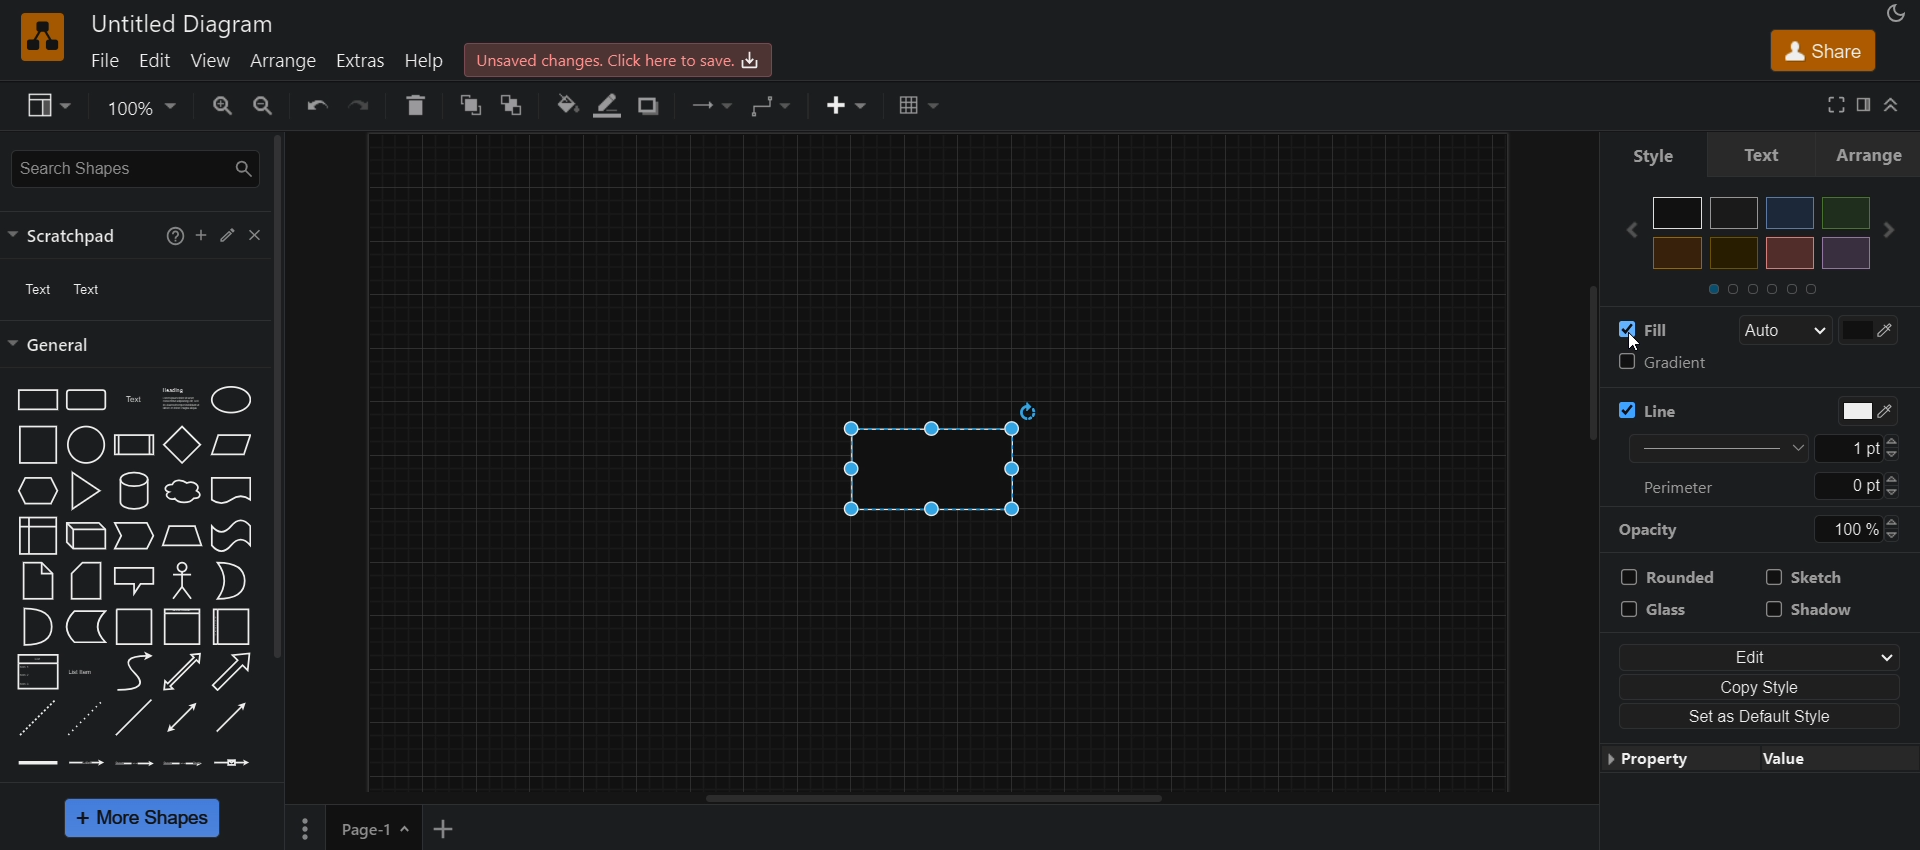 Image resolution: width=1920 pixels, height=850 pixels. I want to click on set as default, so click(1761, 717).